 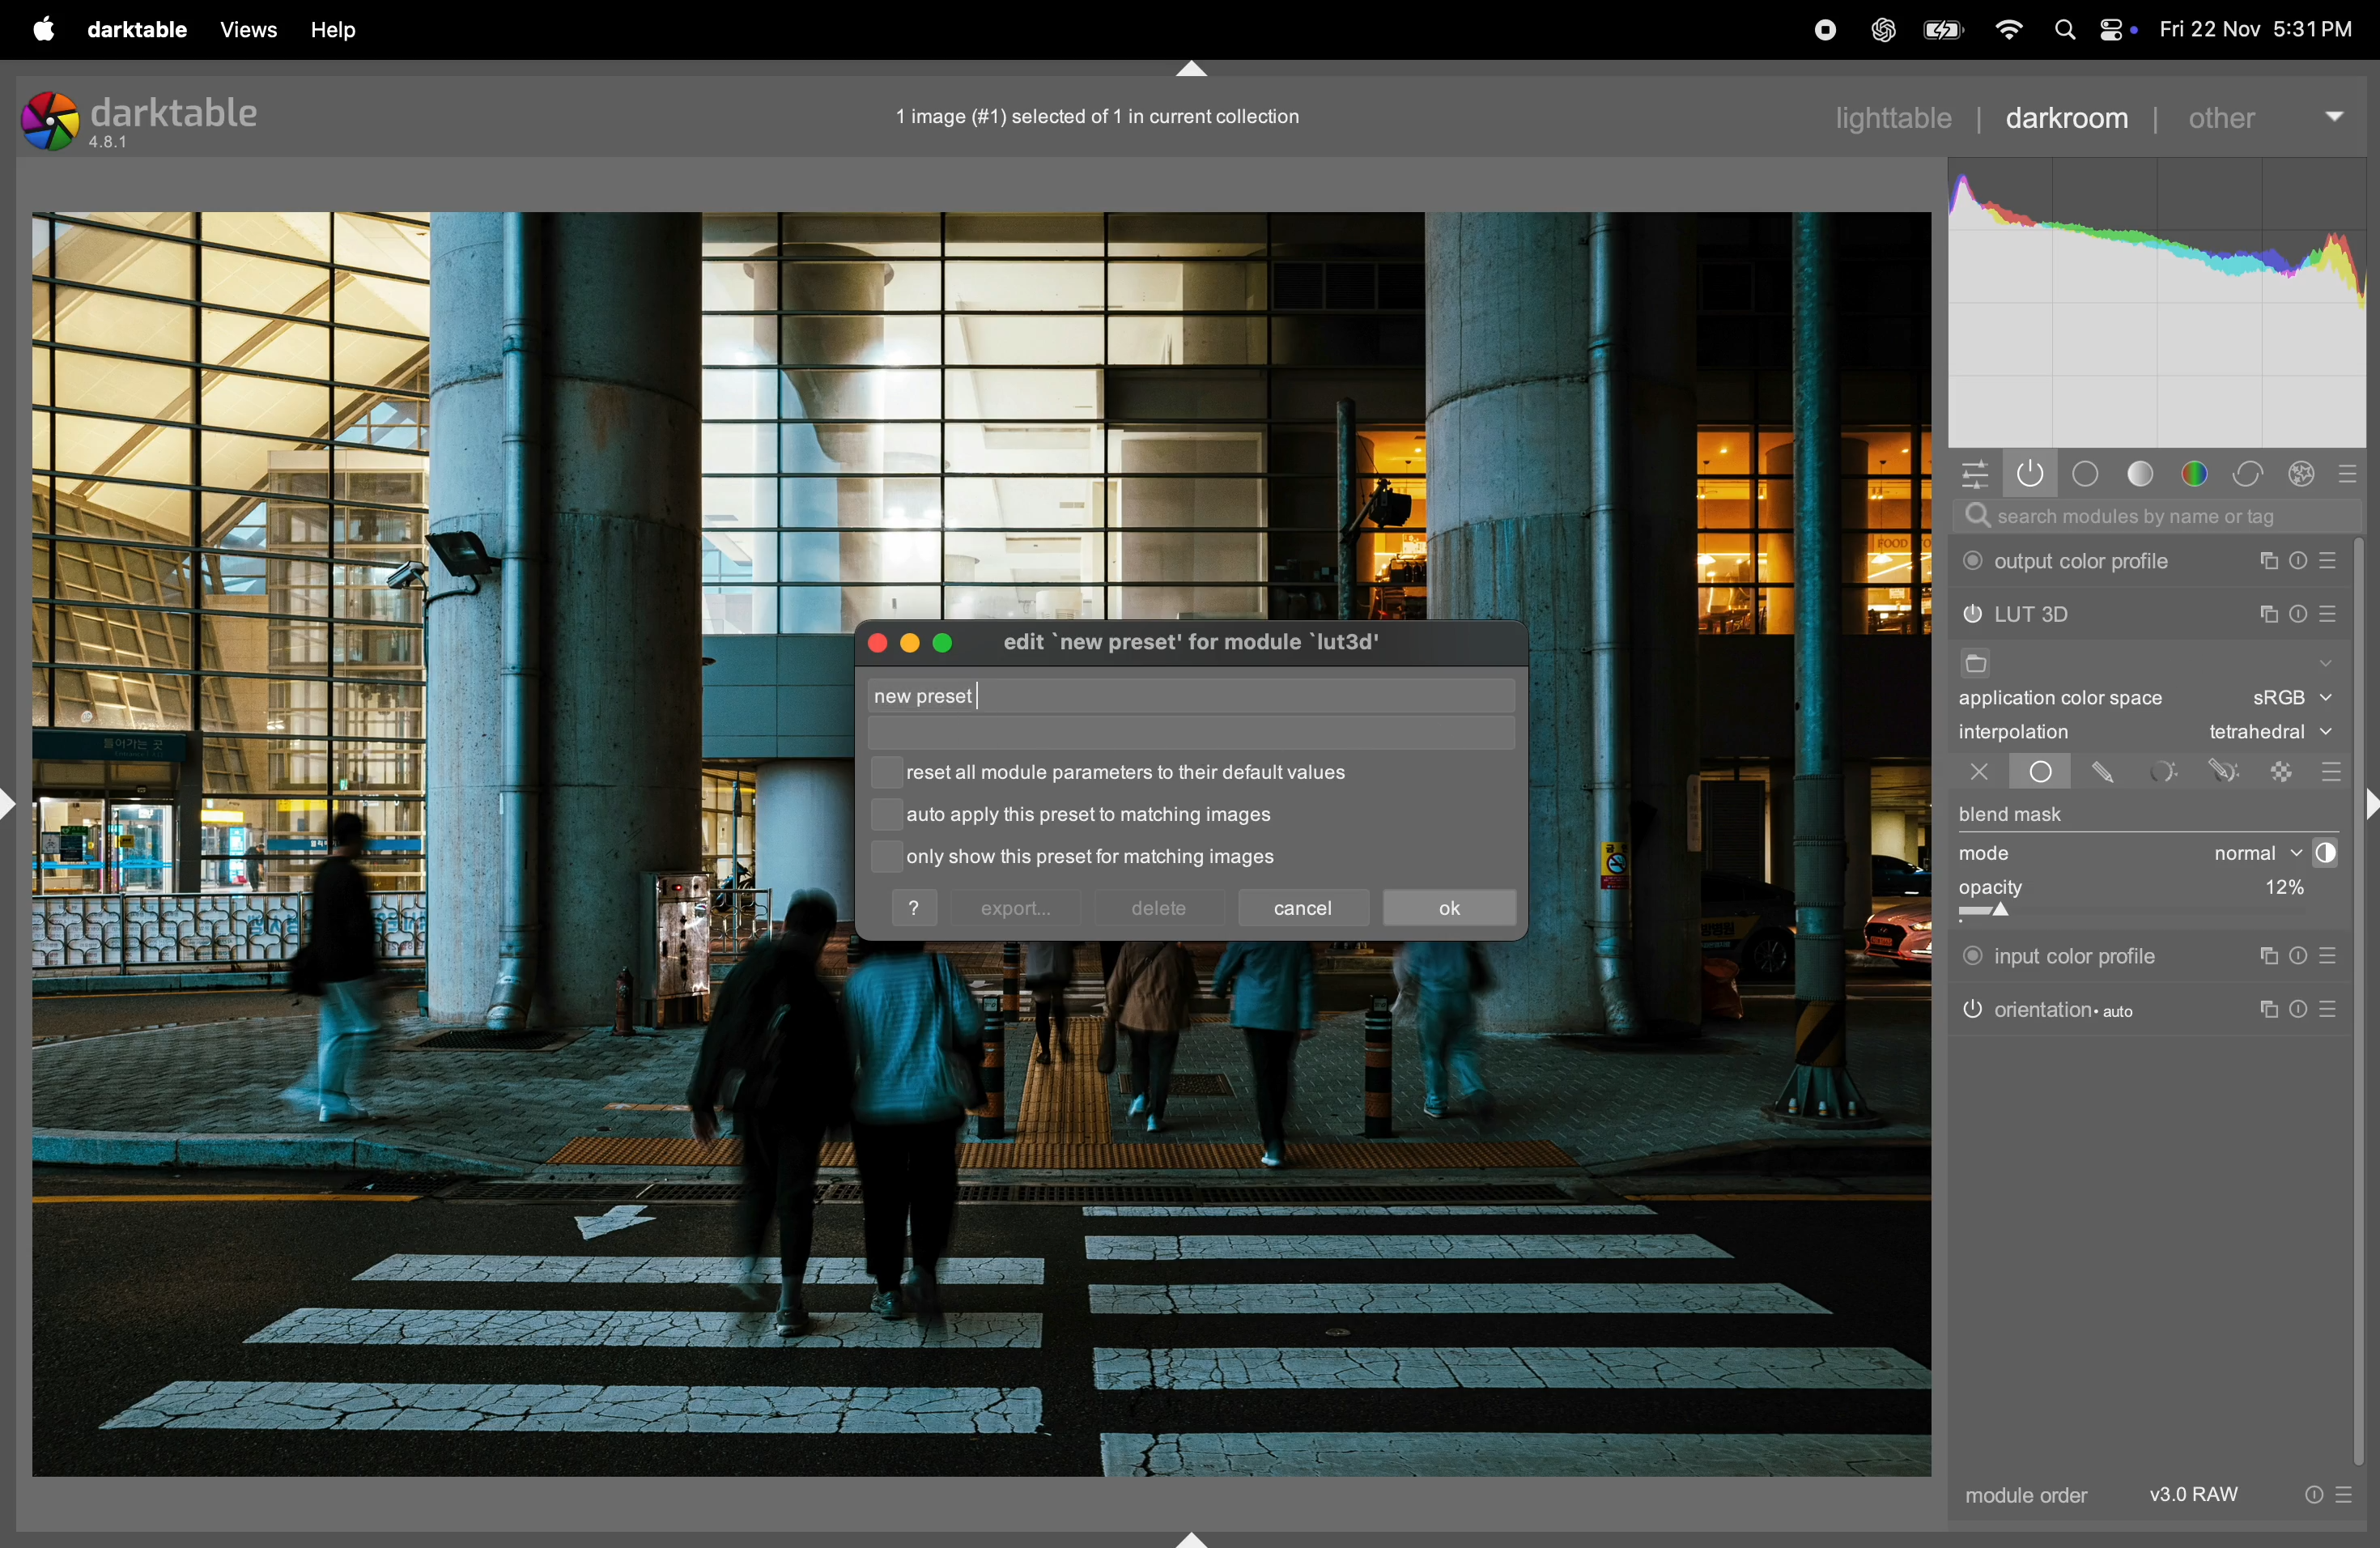 I want to click on normal, so click(x=2239, y=853).